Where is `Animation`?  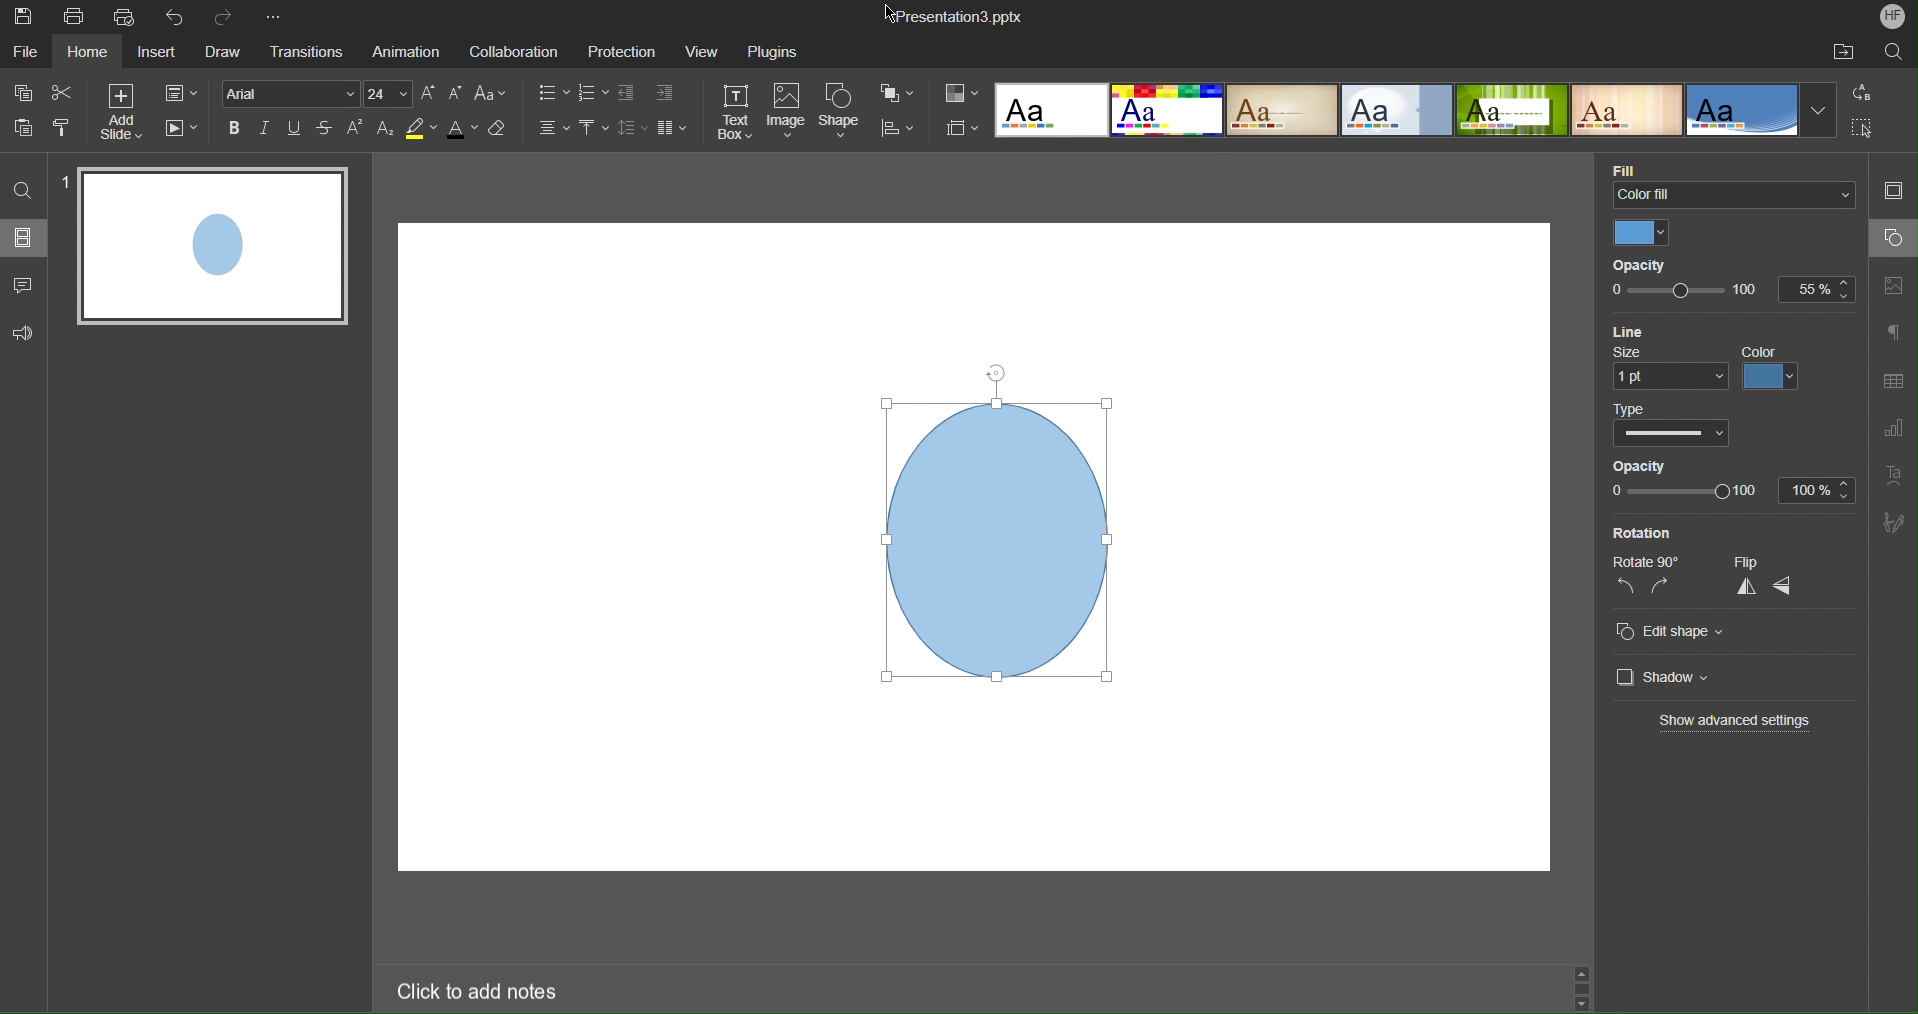 Animation is located at coordinates (404, 52).